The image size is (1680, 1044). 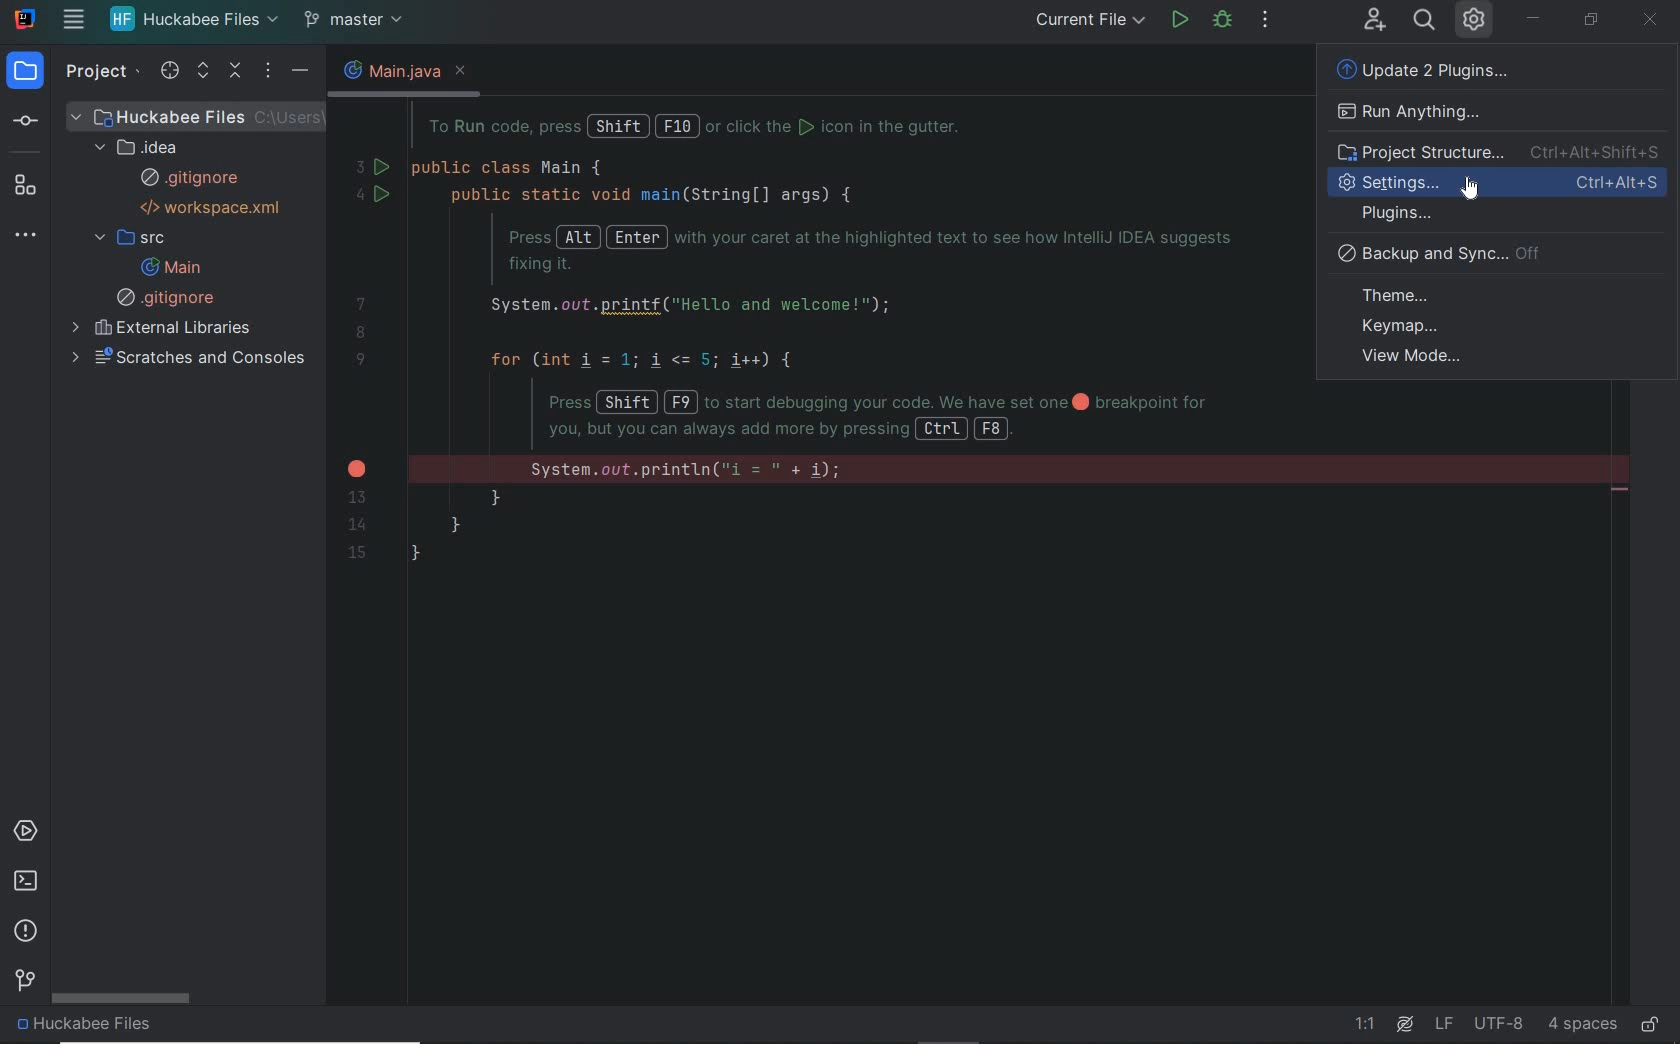 I want to click on collapse all, so click(x=236, y=72).